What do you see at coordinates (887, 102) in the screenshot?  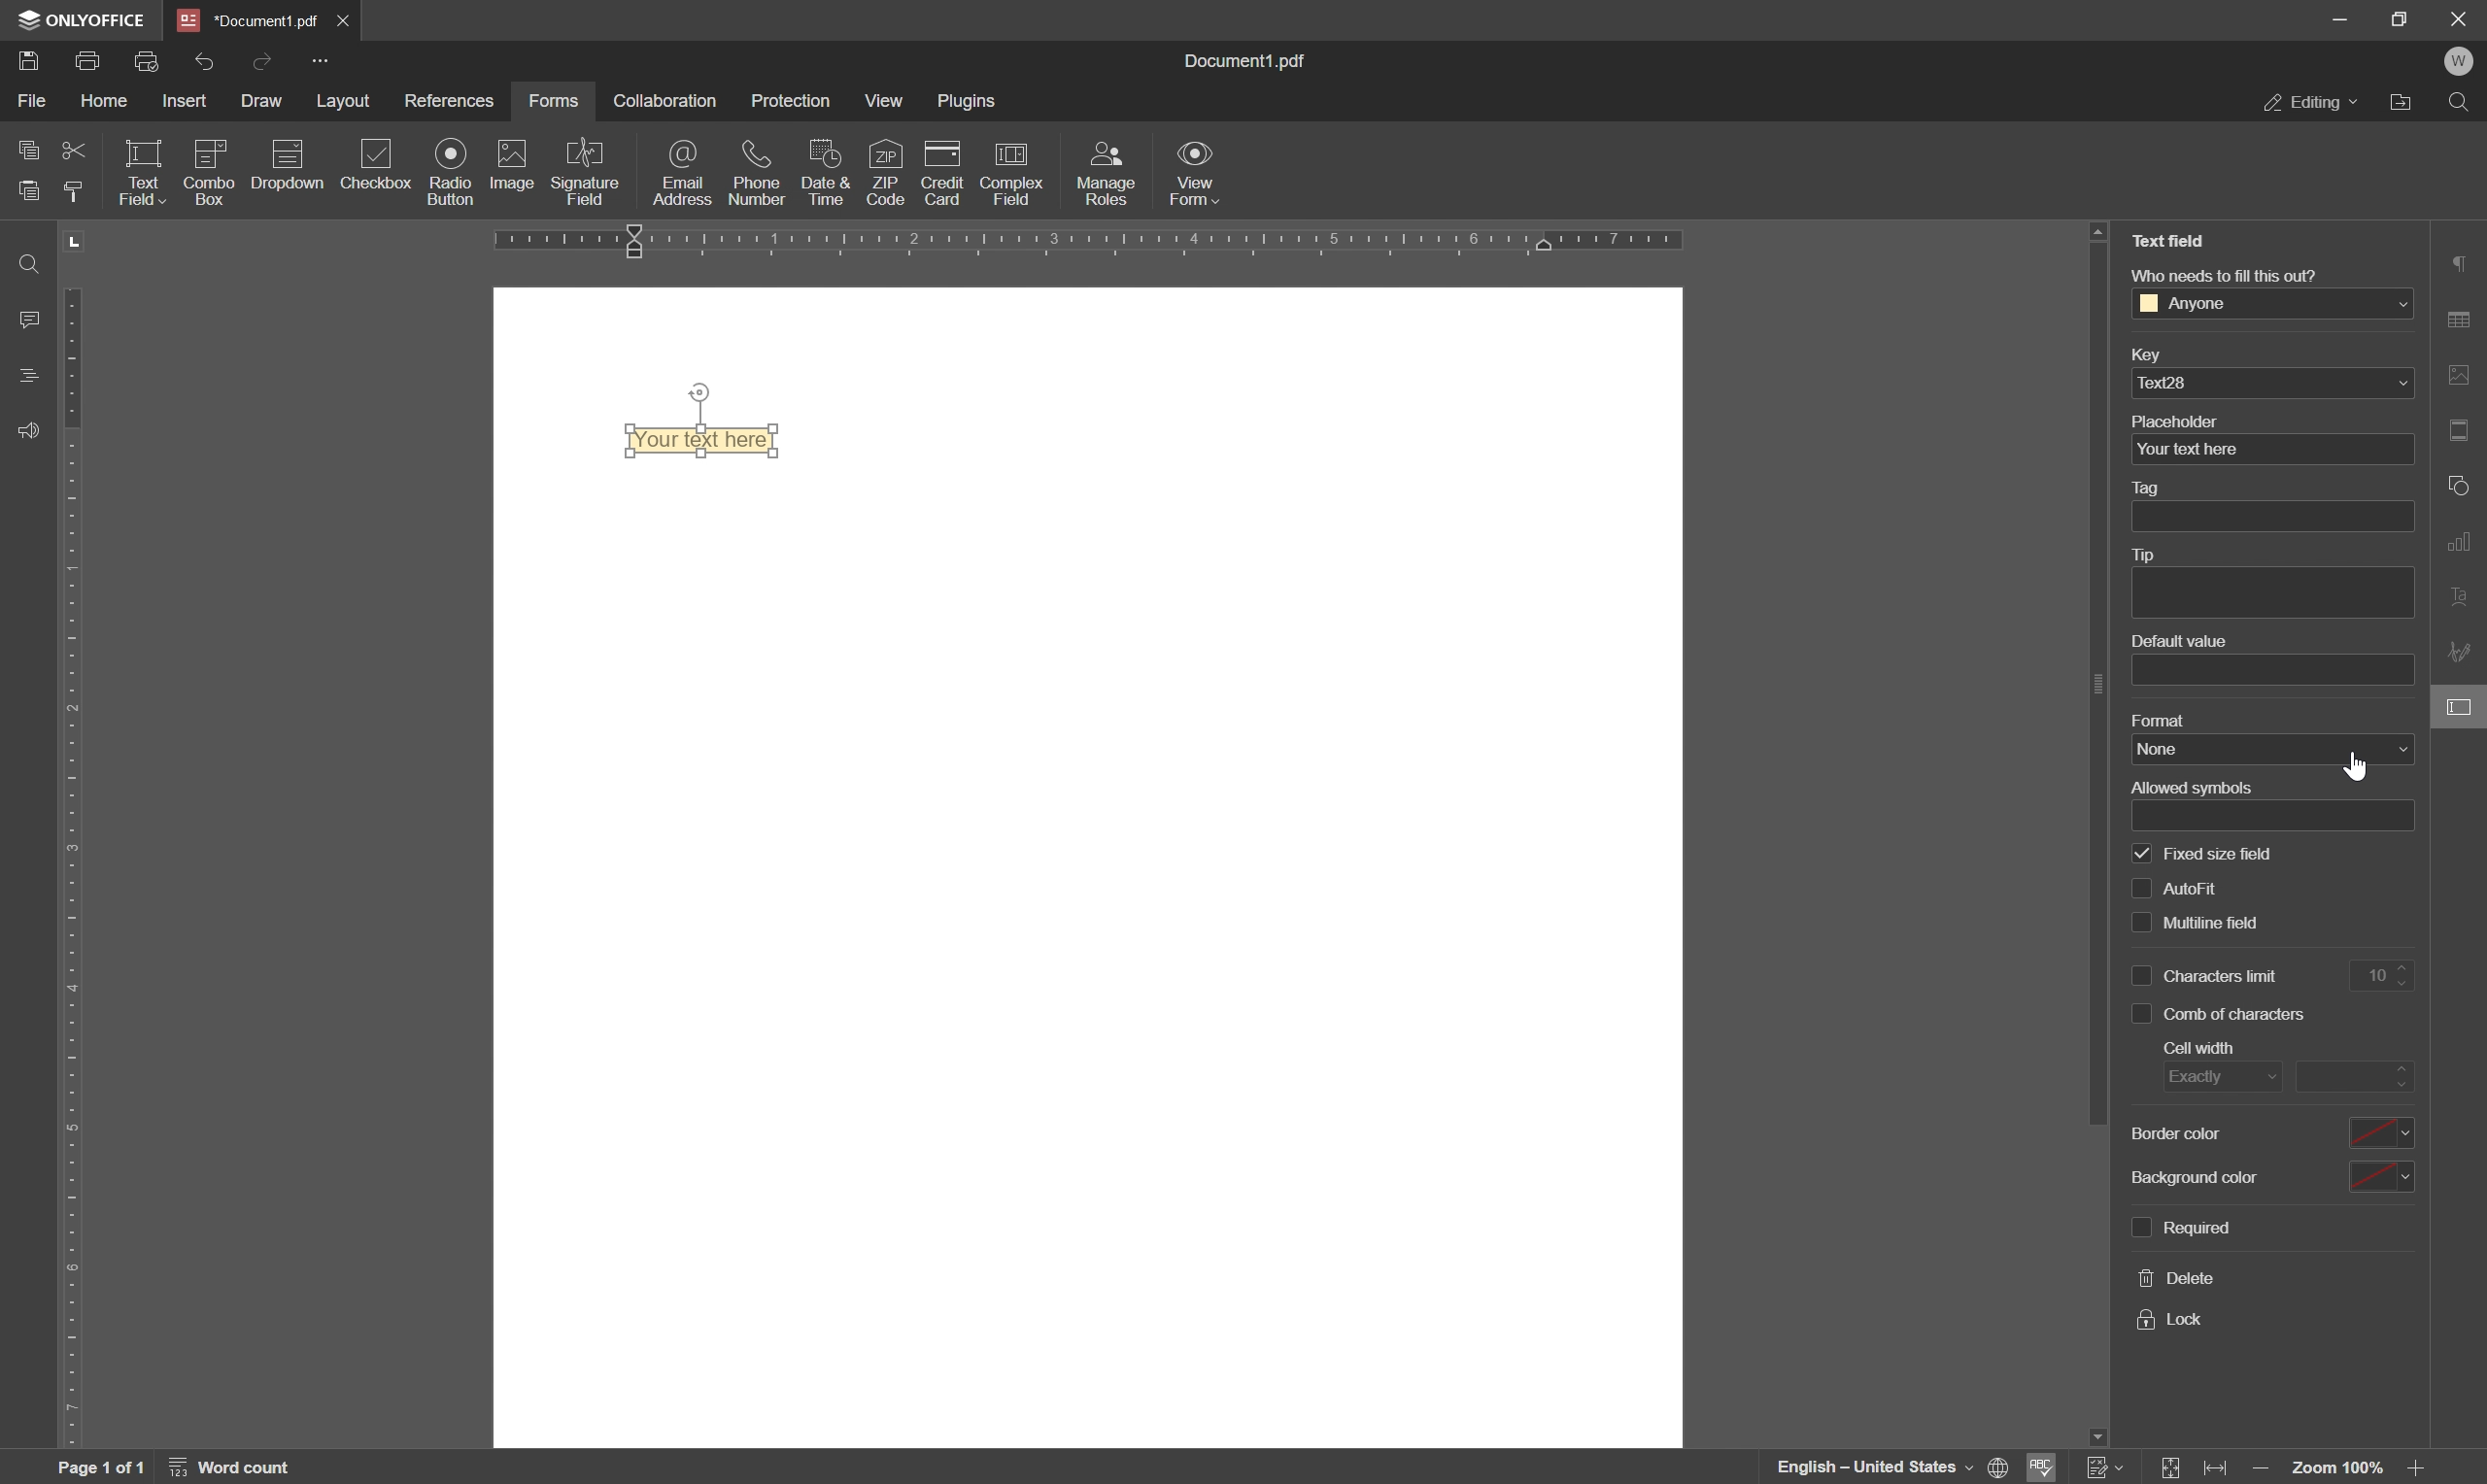 I see `view` at bounding box center [887, 102].